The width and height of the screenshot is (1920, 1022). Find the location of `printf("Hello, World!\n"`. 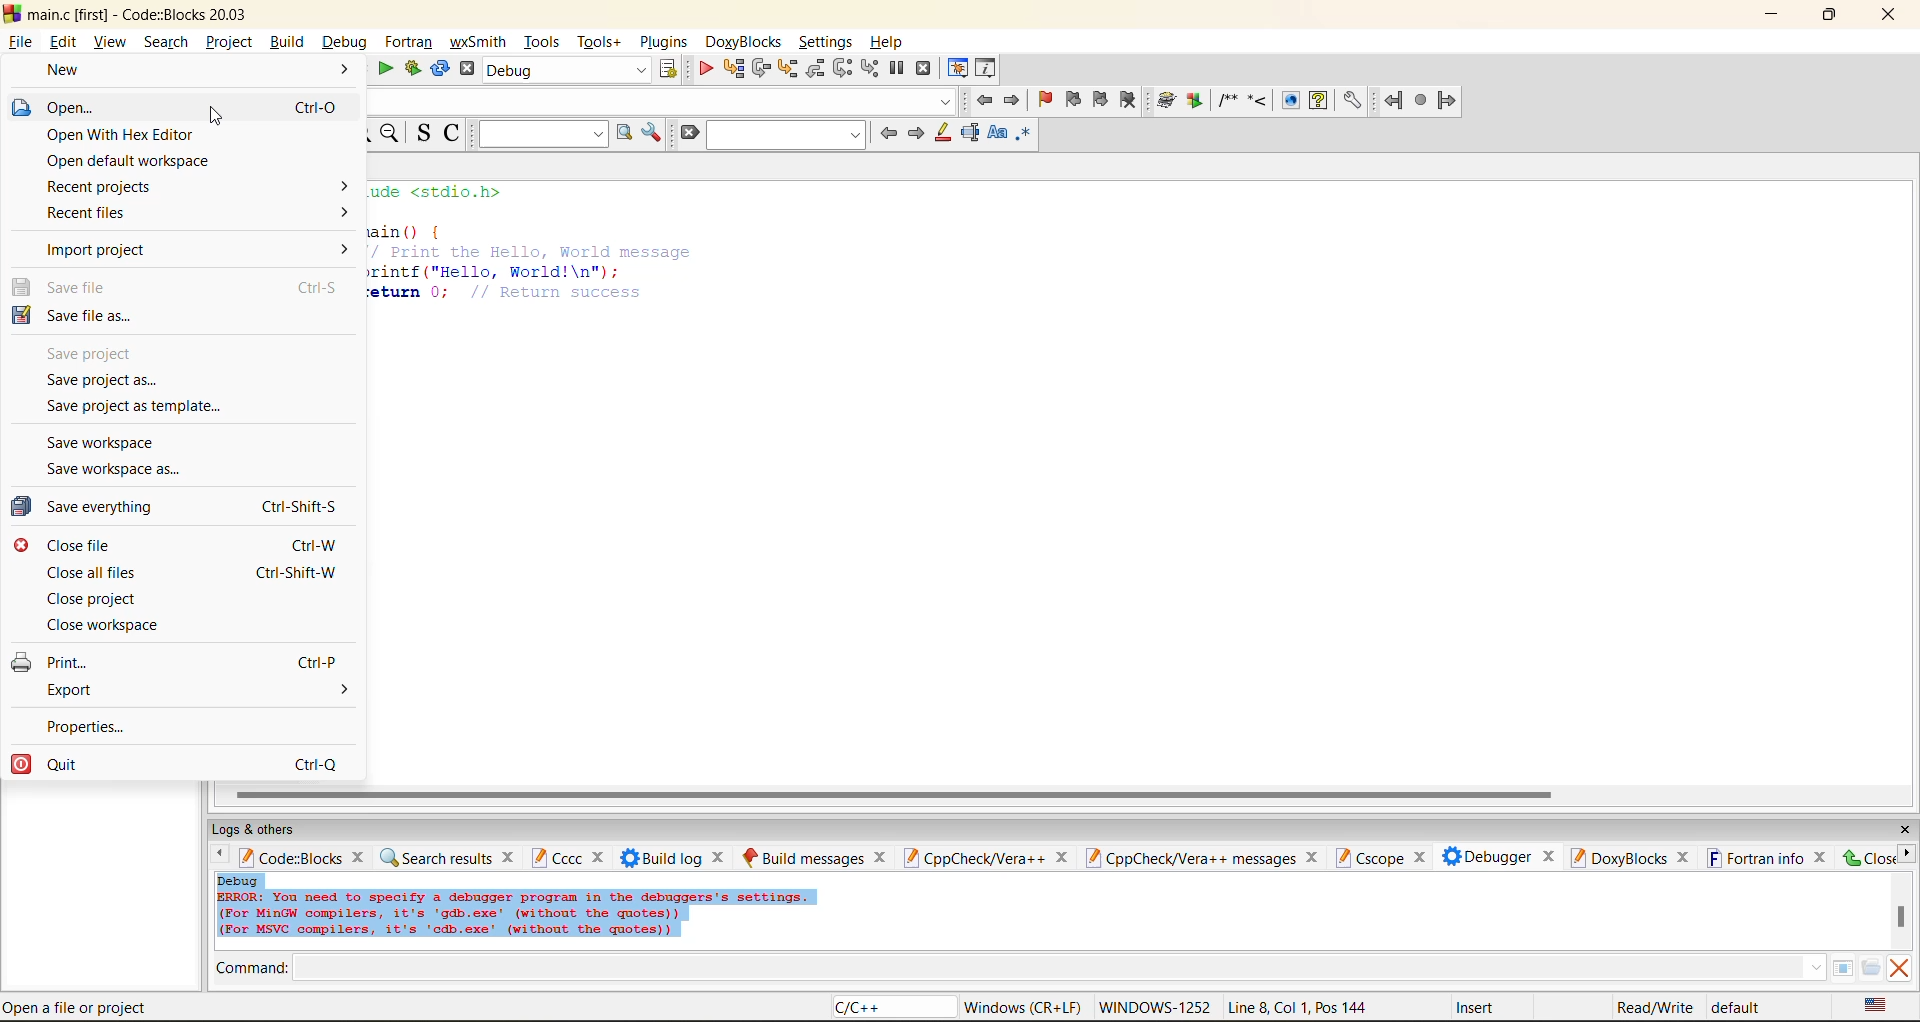

printf("Hello, World!\n" is located at coordinates (496, 271).